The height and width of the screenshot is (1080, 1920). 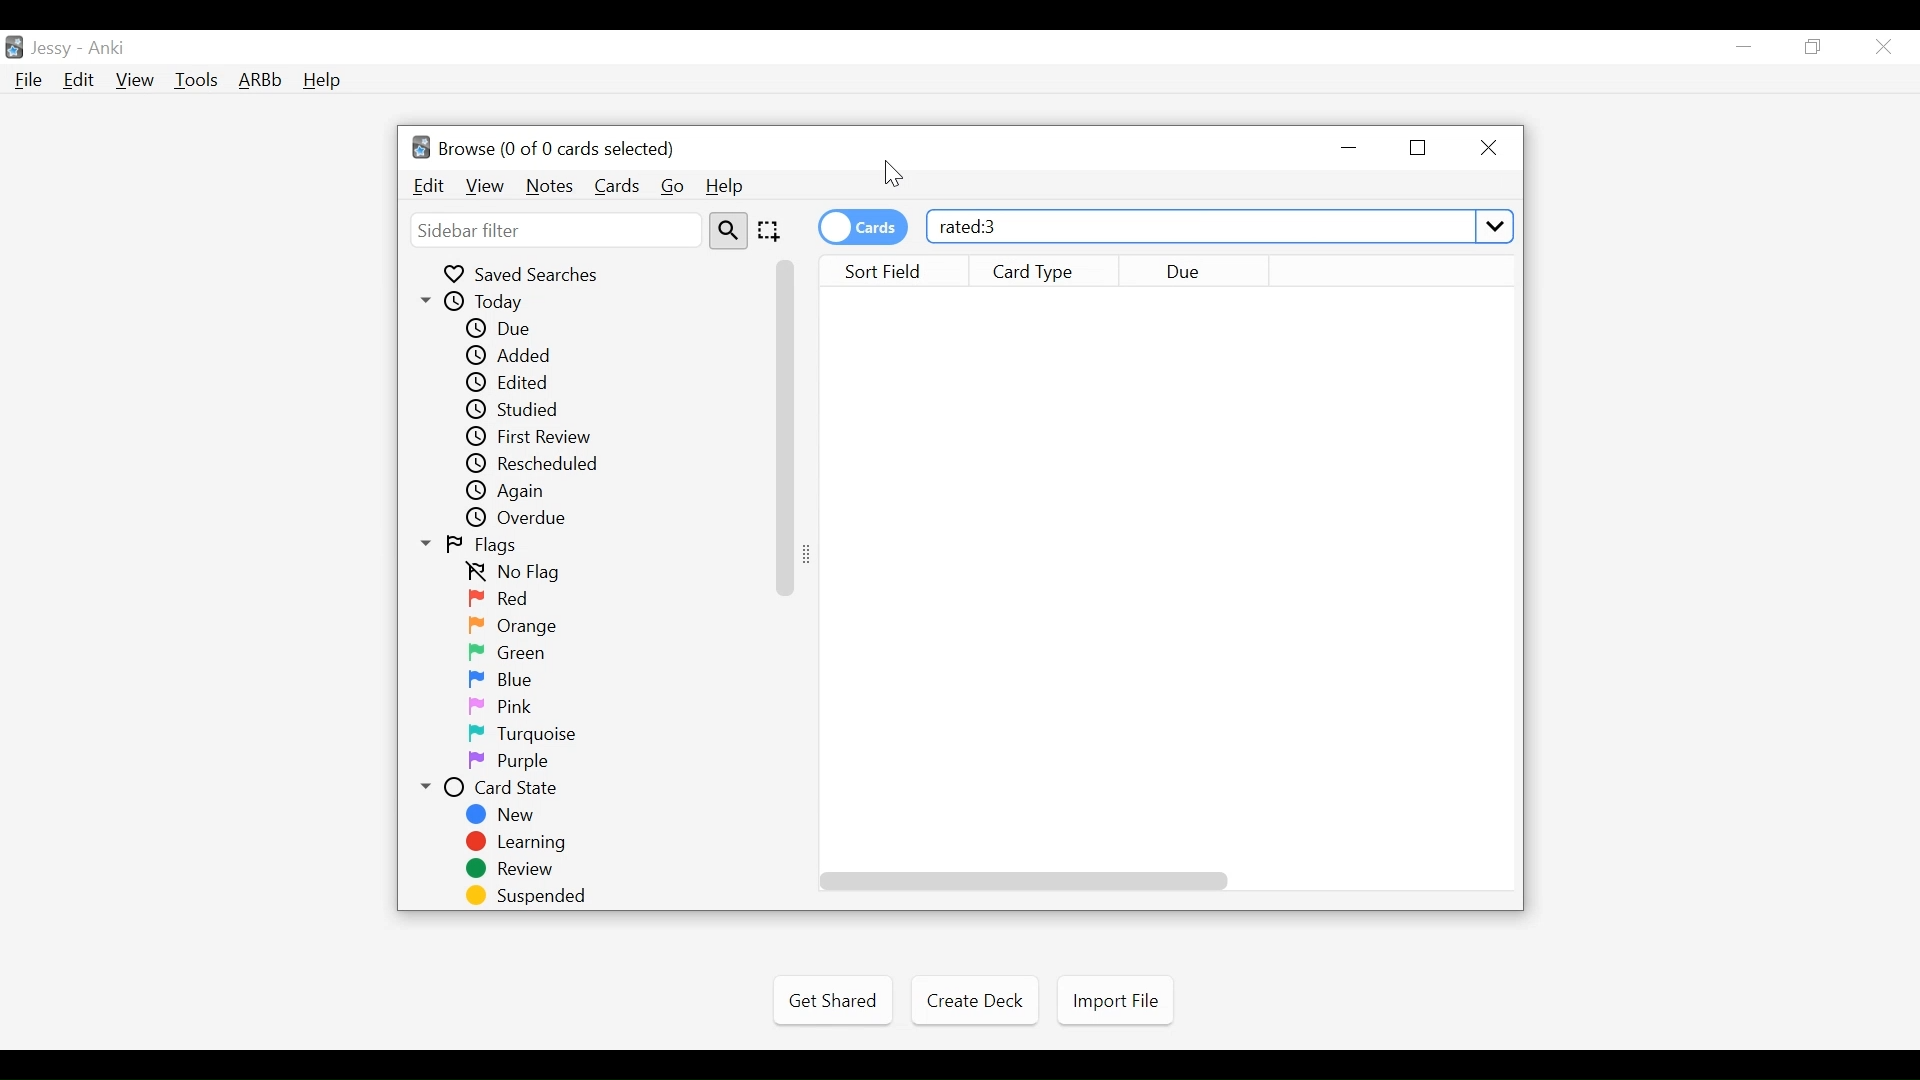 What do you see at coordinates (974, 1000) in the screenshot?
I see `Create Deck` at bounding box center [974, 1000].